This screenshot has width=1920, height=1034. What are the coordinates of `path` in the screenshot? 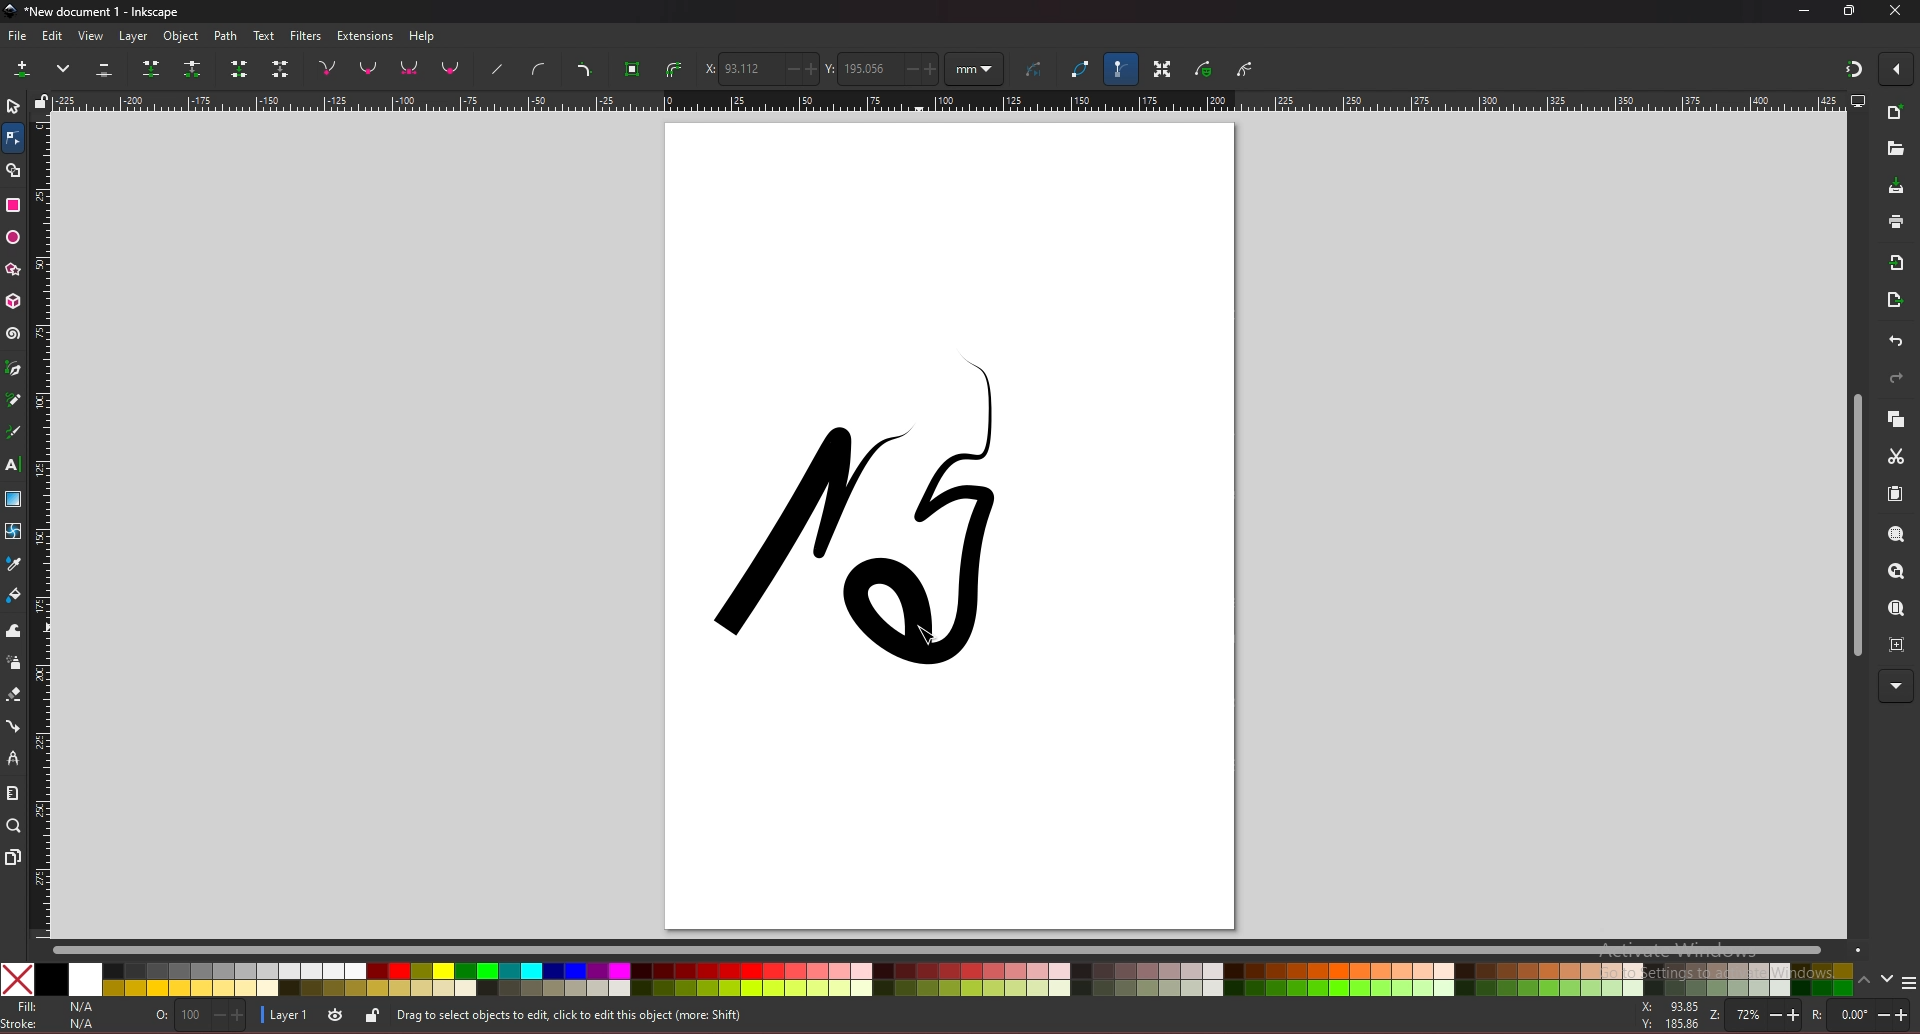 It's located at (227, 37).